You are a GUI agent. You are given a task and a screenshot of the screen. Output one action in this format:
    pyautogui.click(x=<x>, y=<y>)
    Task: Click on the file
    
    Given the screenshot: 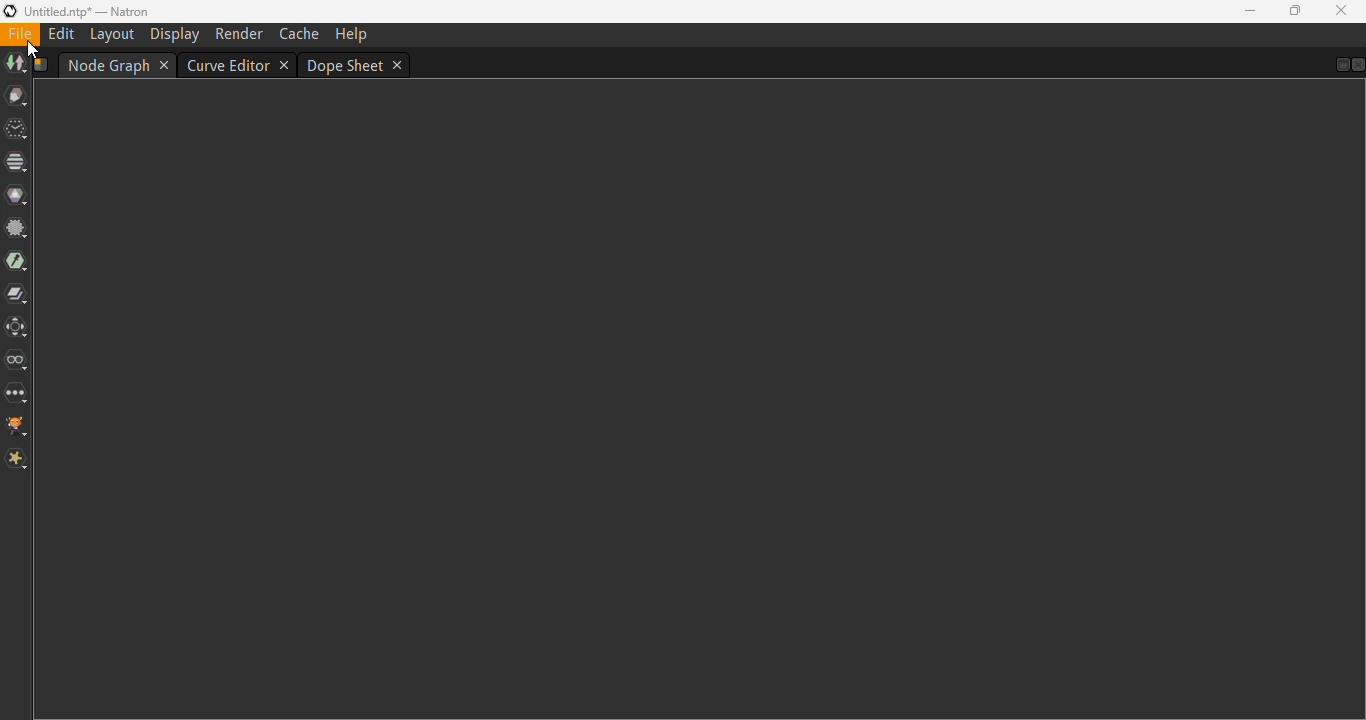 What is the action you would take?
    pyautogui.click(x=20, y=33)
    